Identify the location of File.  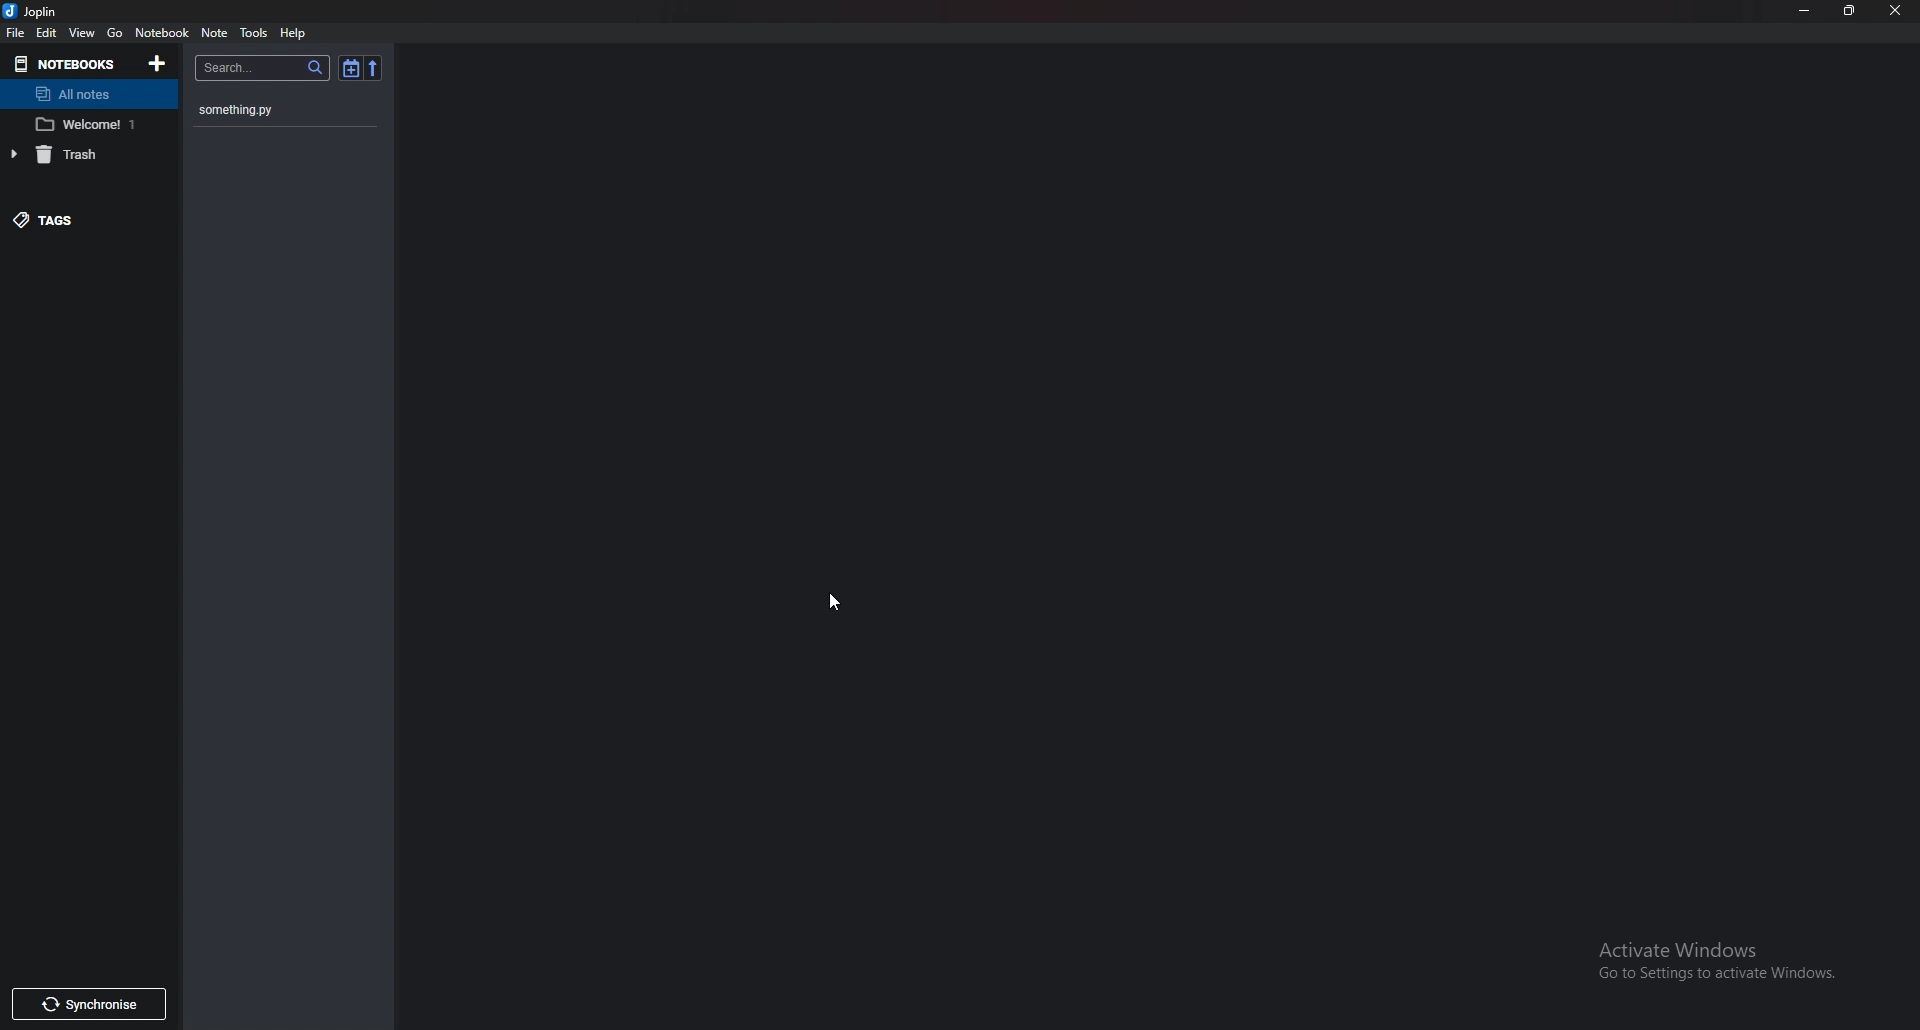
(16, 33).